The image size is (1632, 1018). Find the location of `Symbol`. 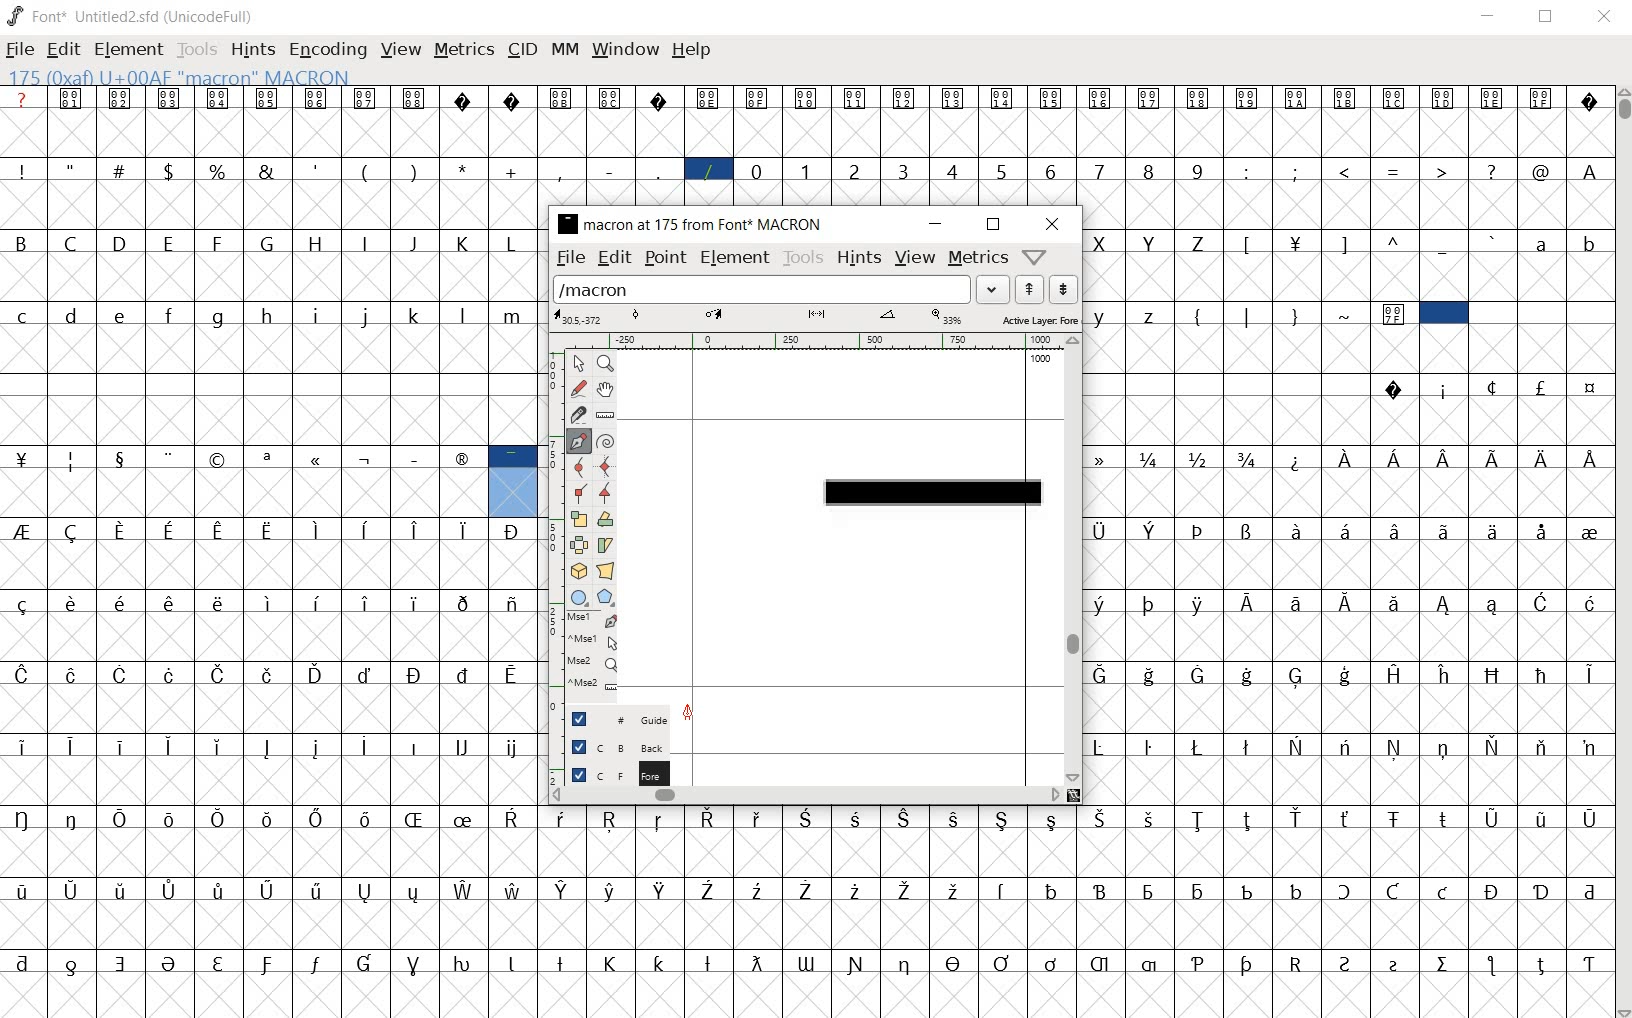

Symbol is located at coordinates (708, 98).